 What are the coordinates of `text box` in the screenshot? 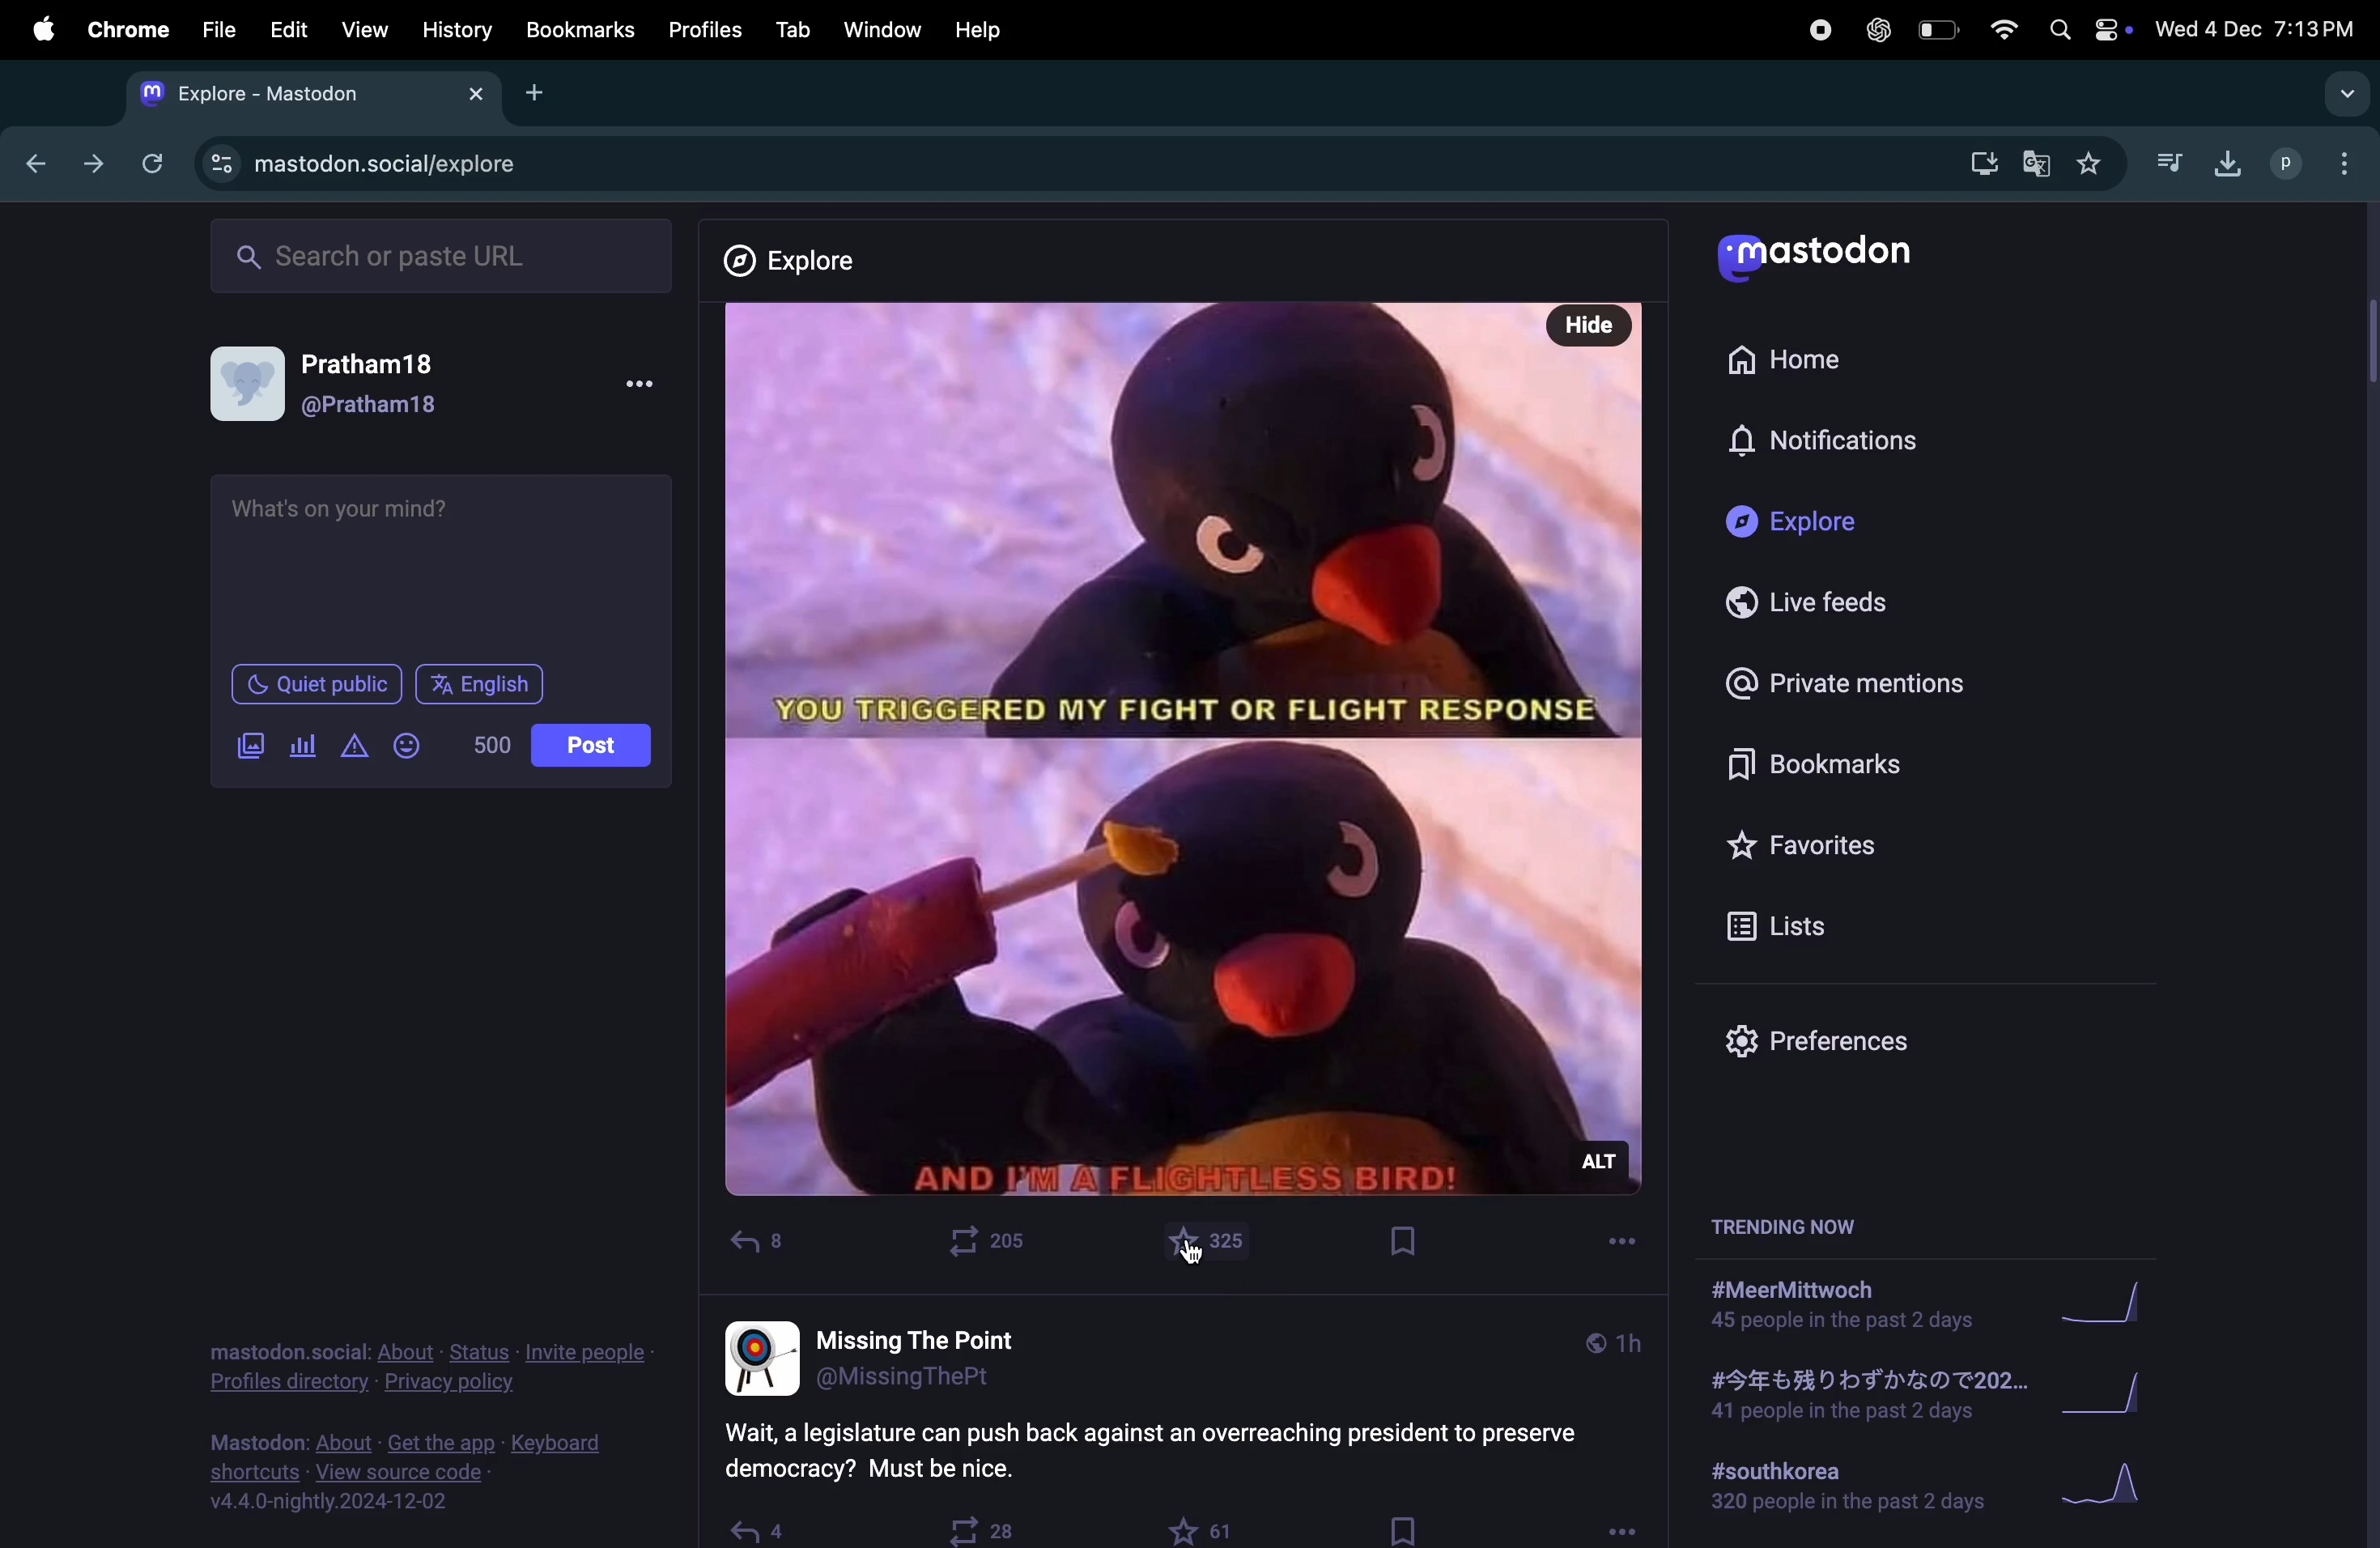 It's located at (445, 564).